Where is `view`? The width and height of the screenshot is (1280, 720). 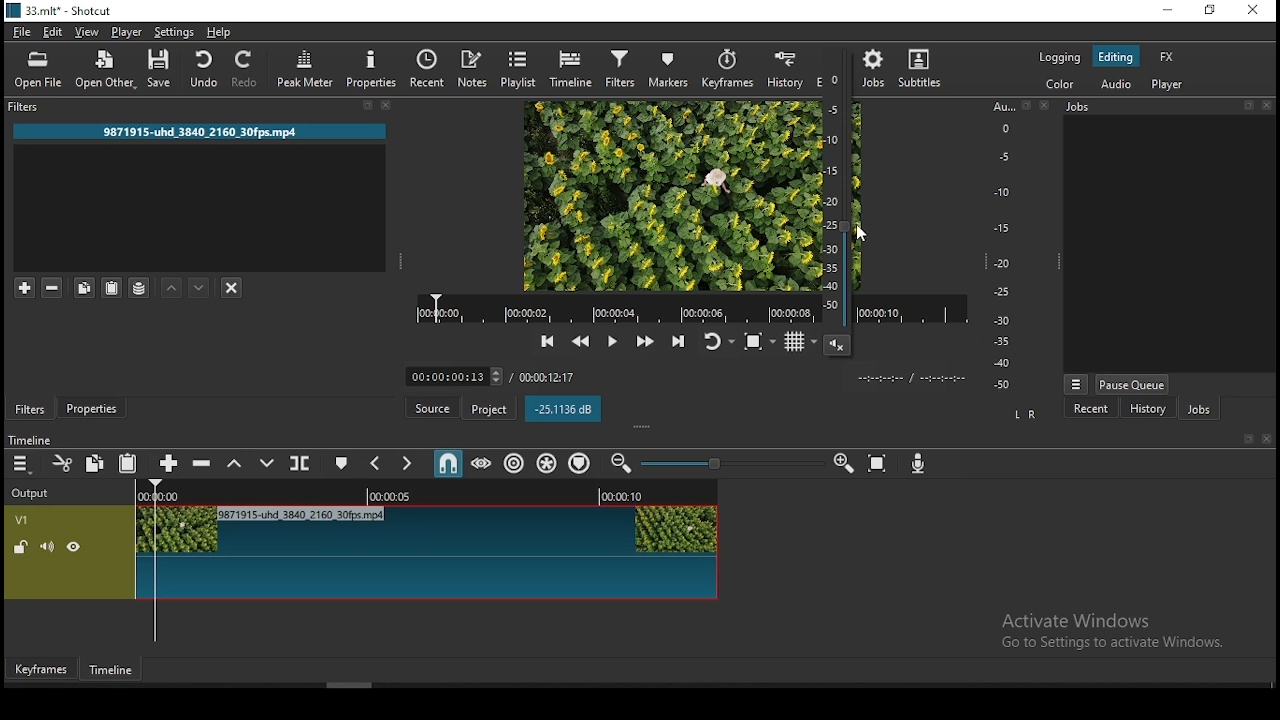 view is located at coordinates (87, 31).